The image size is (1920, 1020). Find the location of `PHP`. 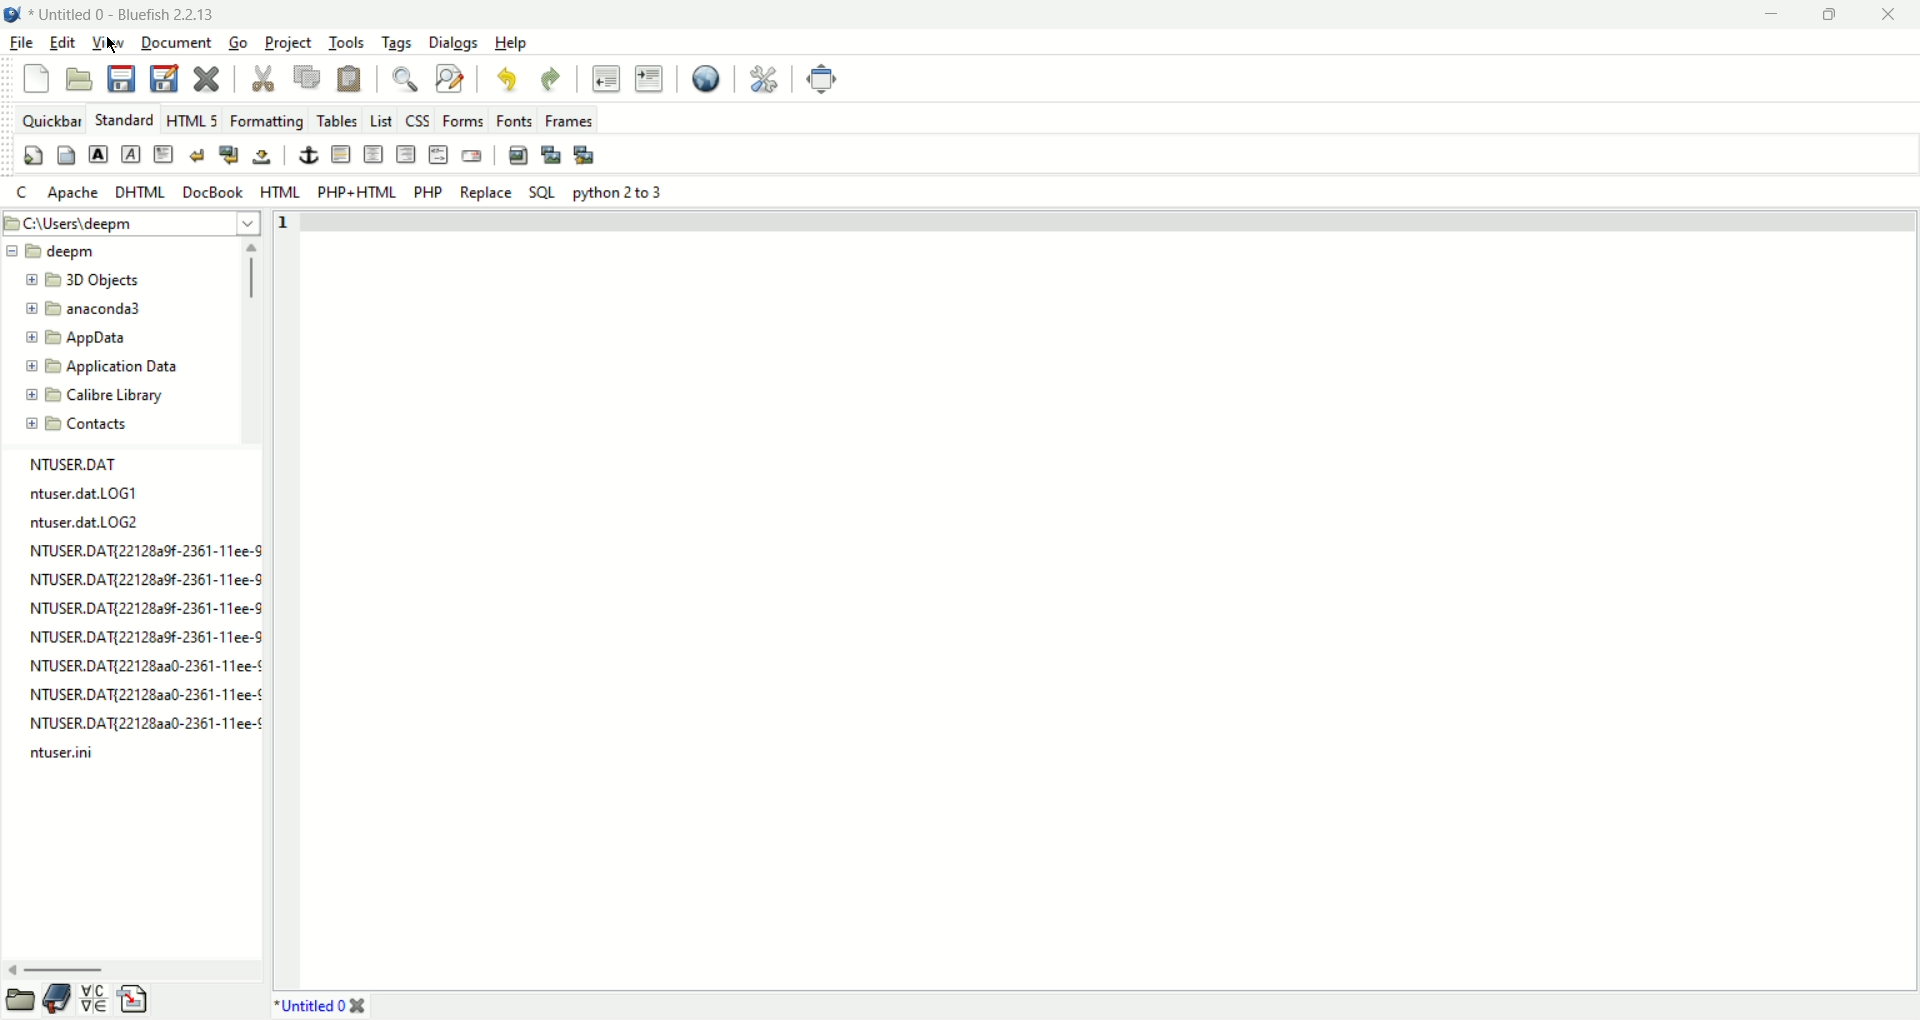

PHP is located at coordinates (429, 191).